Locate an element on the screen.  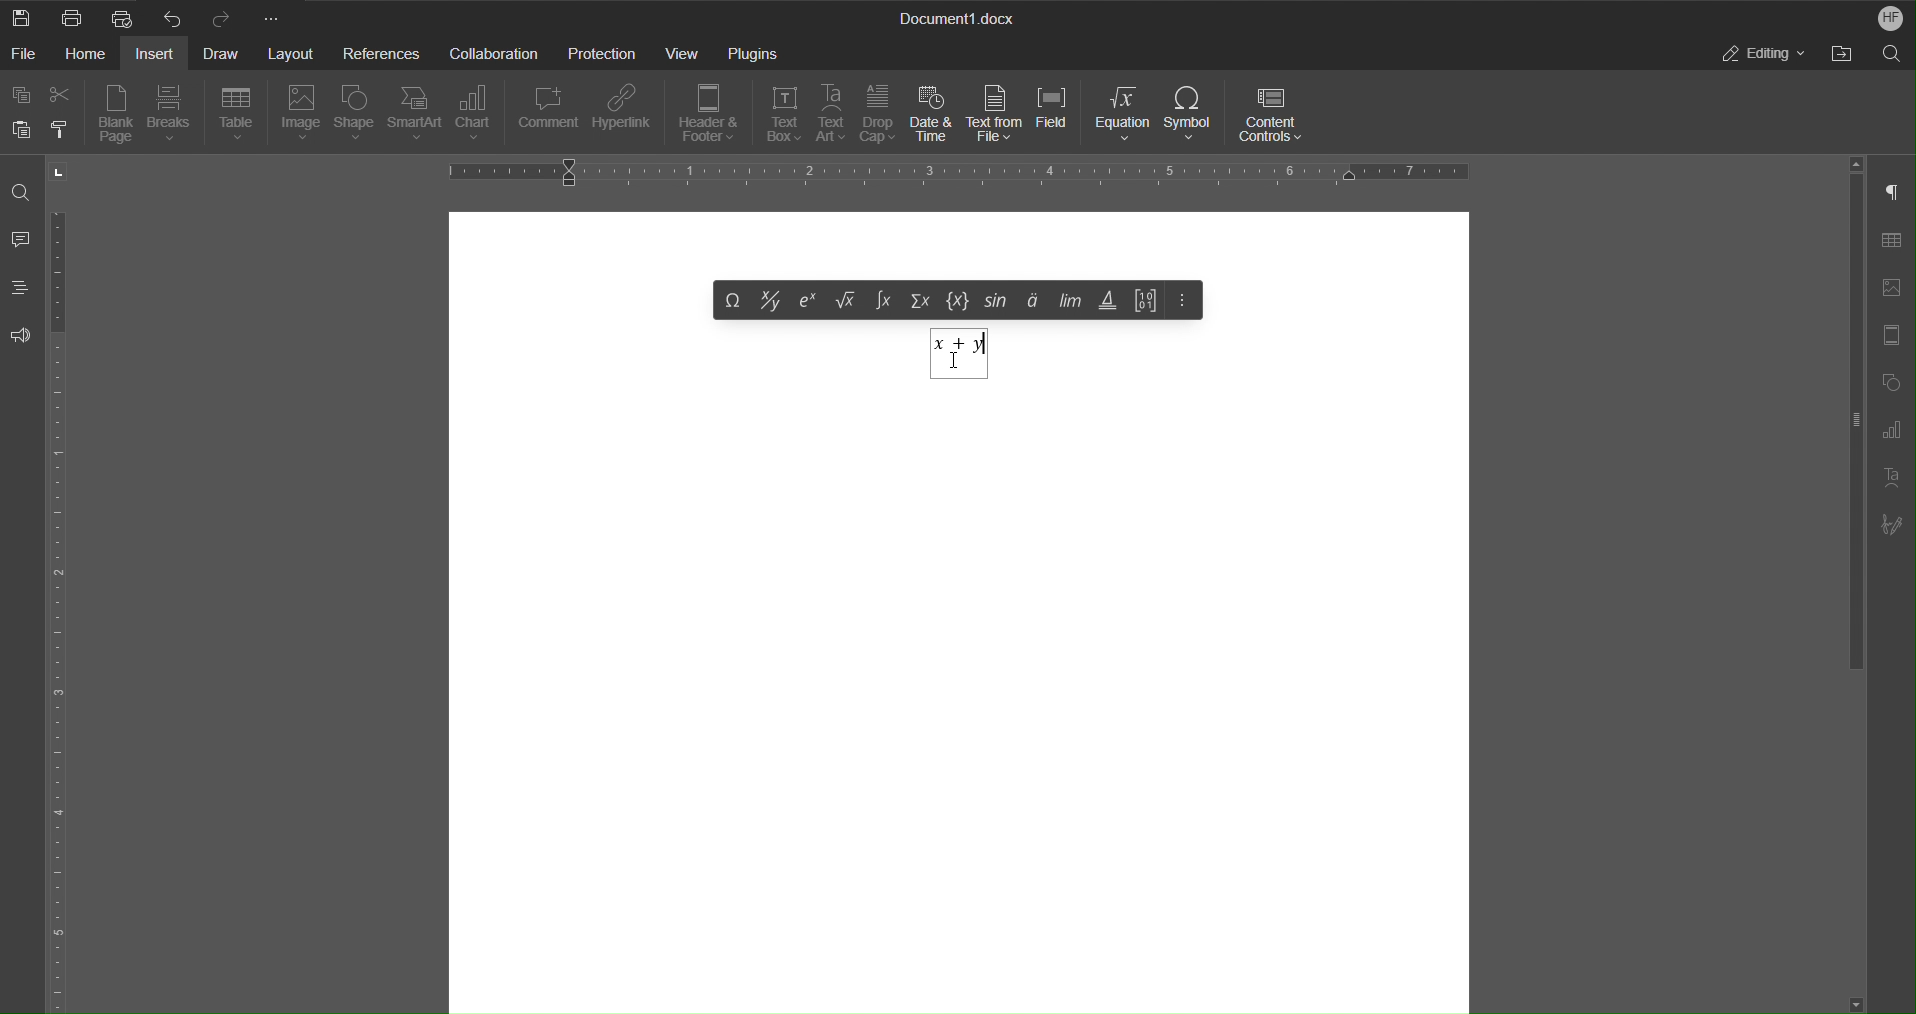
Chart is located at coordinates (477, 114).